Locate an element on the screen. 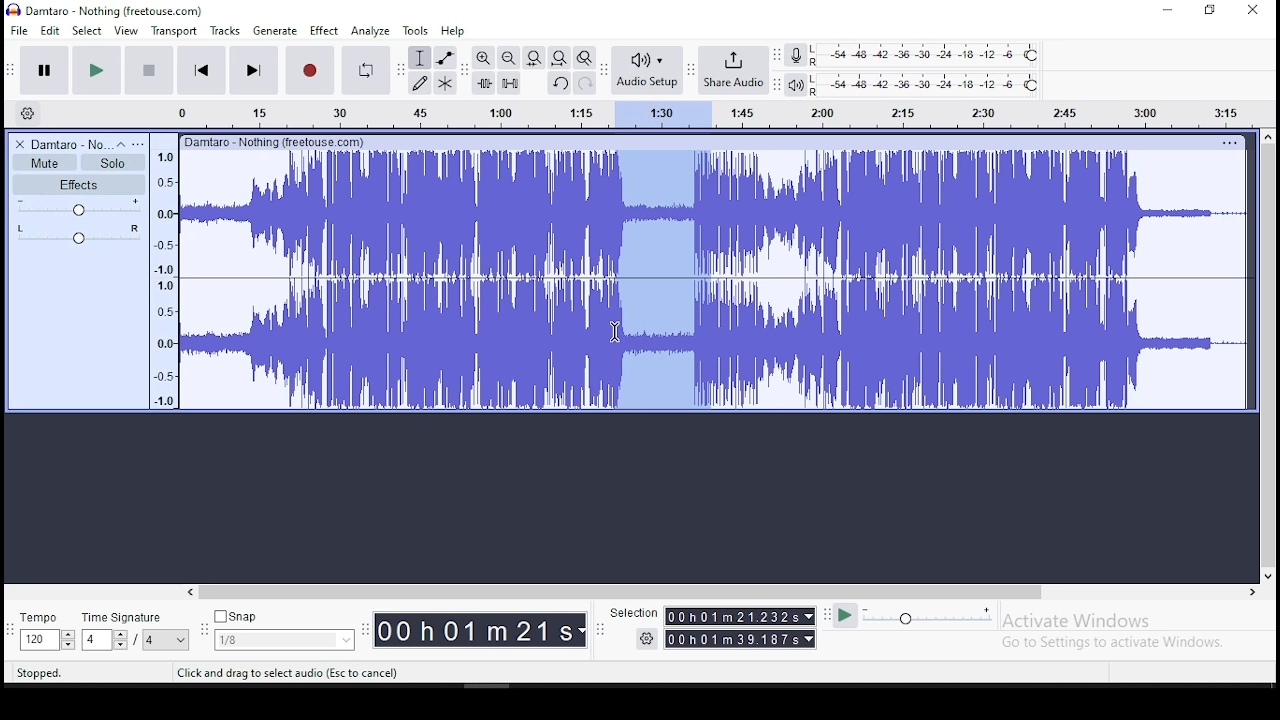 This screenshot has width=1280, height=720. /4 is located at coordinates (150, 639).